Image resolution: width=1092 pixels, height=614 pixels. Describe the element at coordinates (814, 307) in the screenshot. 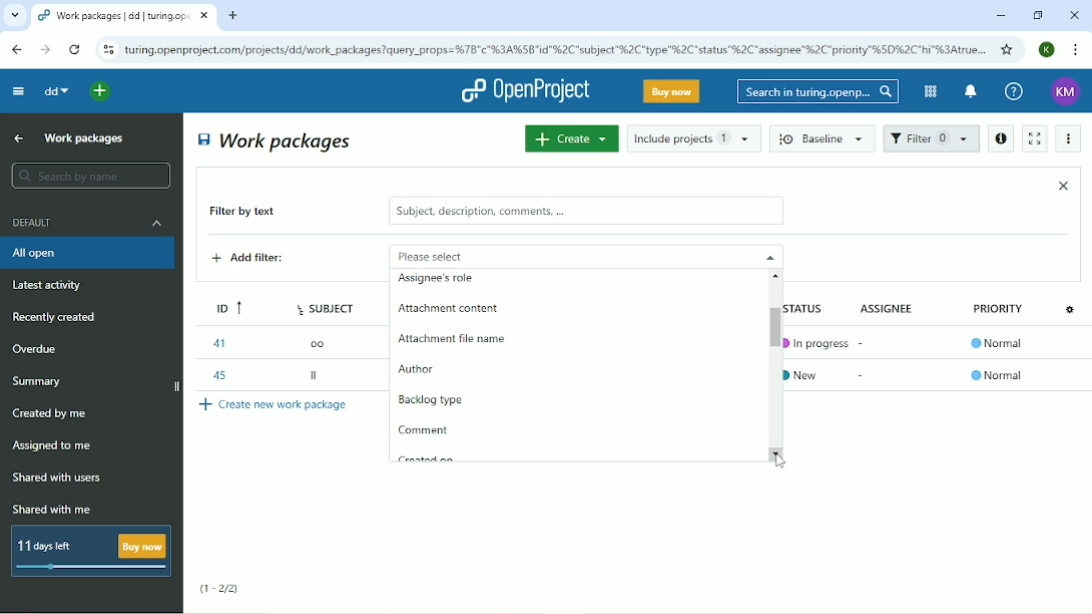

I see `Status` at that location.